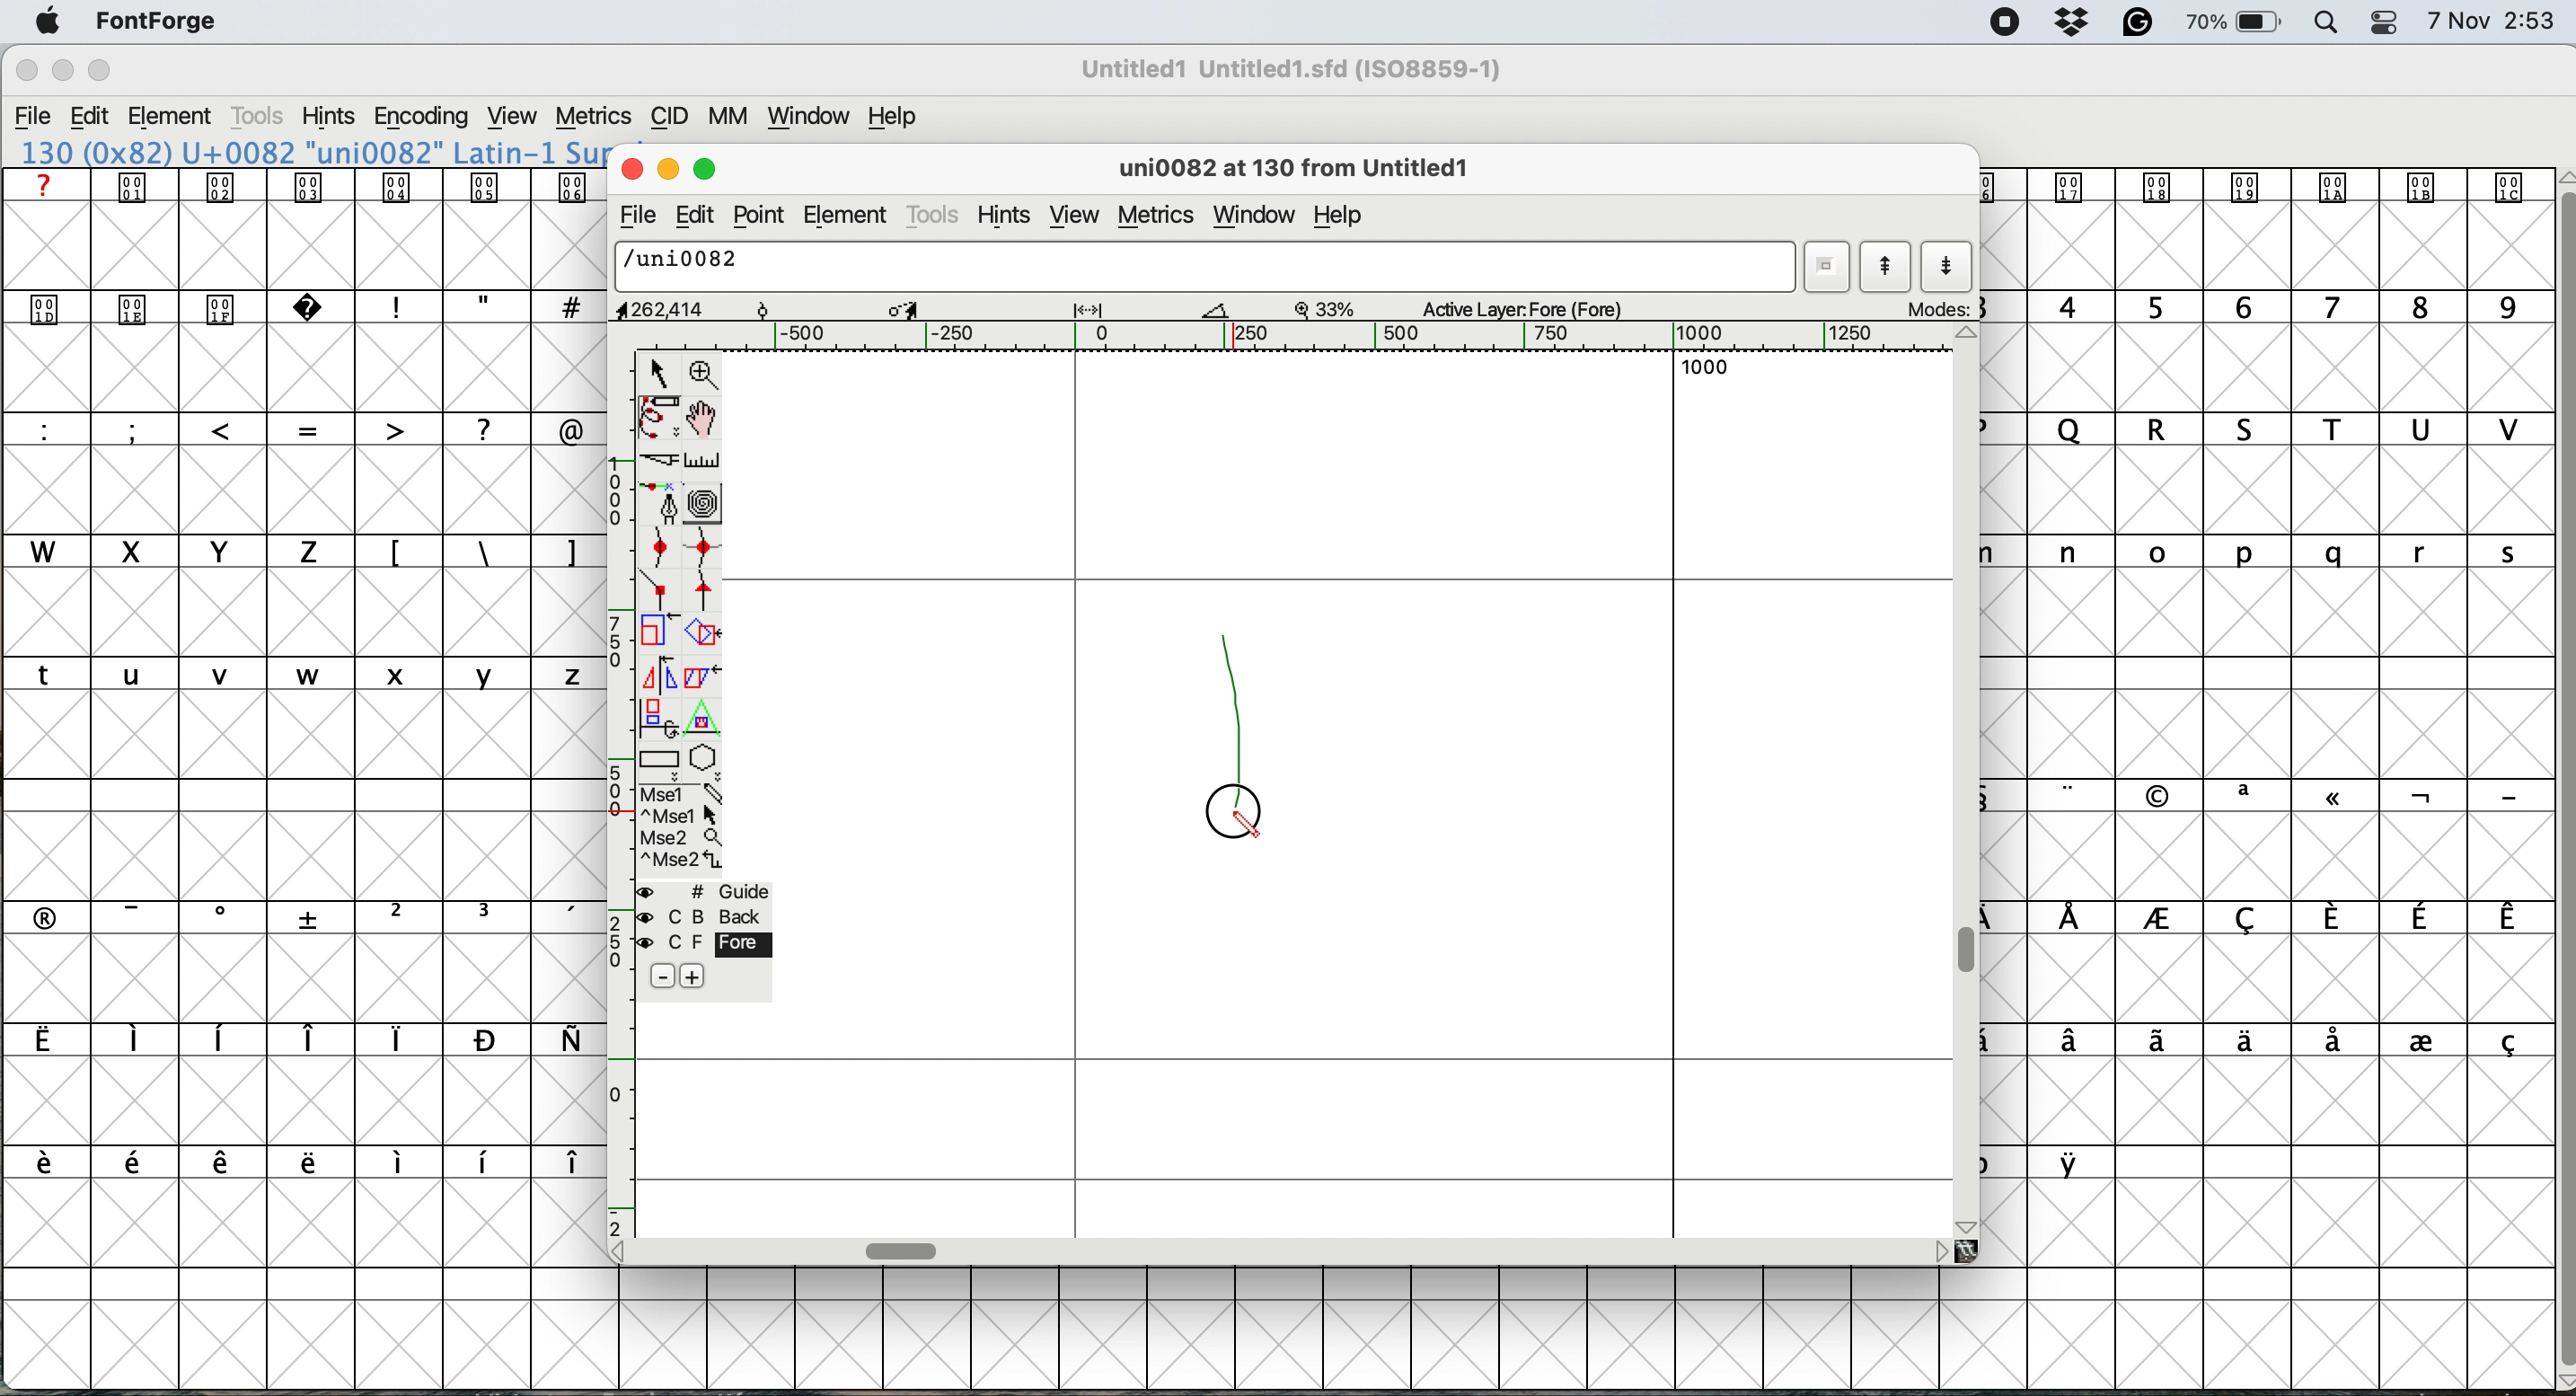 Image resolution: width=2576 pixels, height=1396 pixels. Describe the element at coordinates (814, 119) in the screenshot. I see `window` at that location.